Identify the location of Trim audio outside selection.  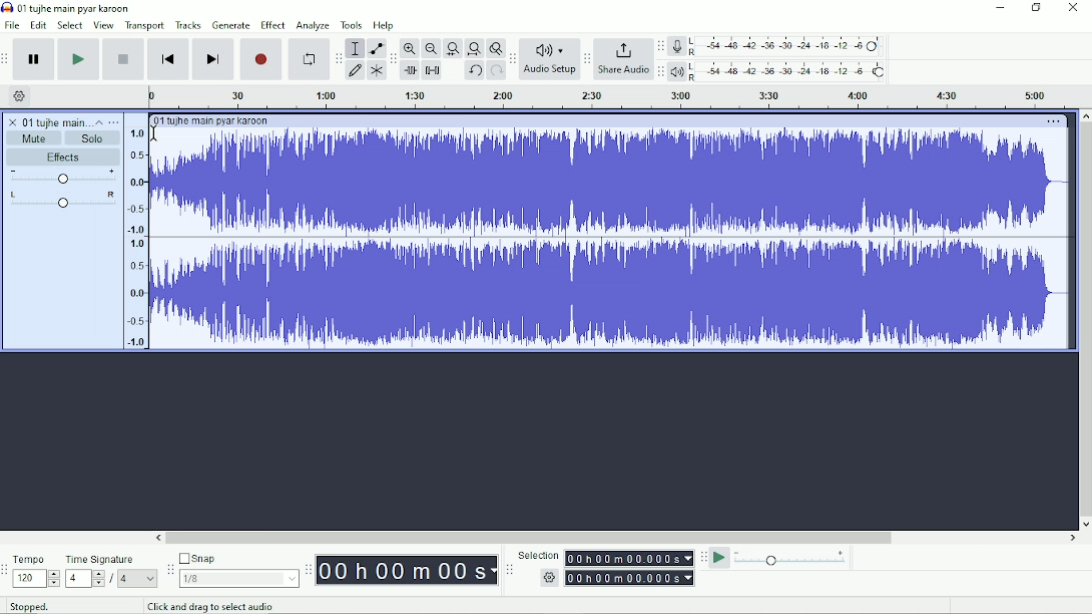
(412, 71).